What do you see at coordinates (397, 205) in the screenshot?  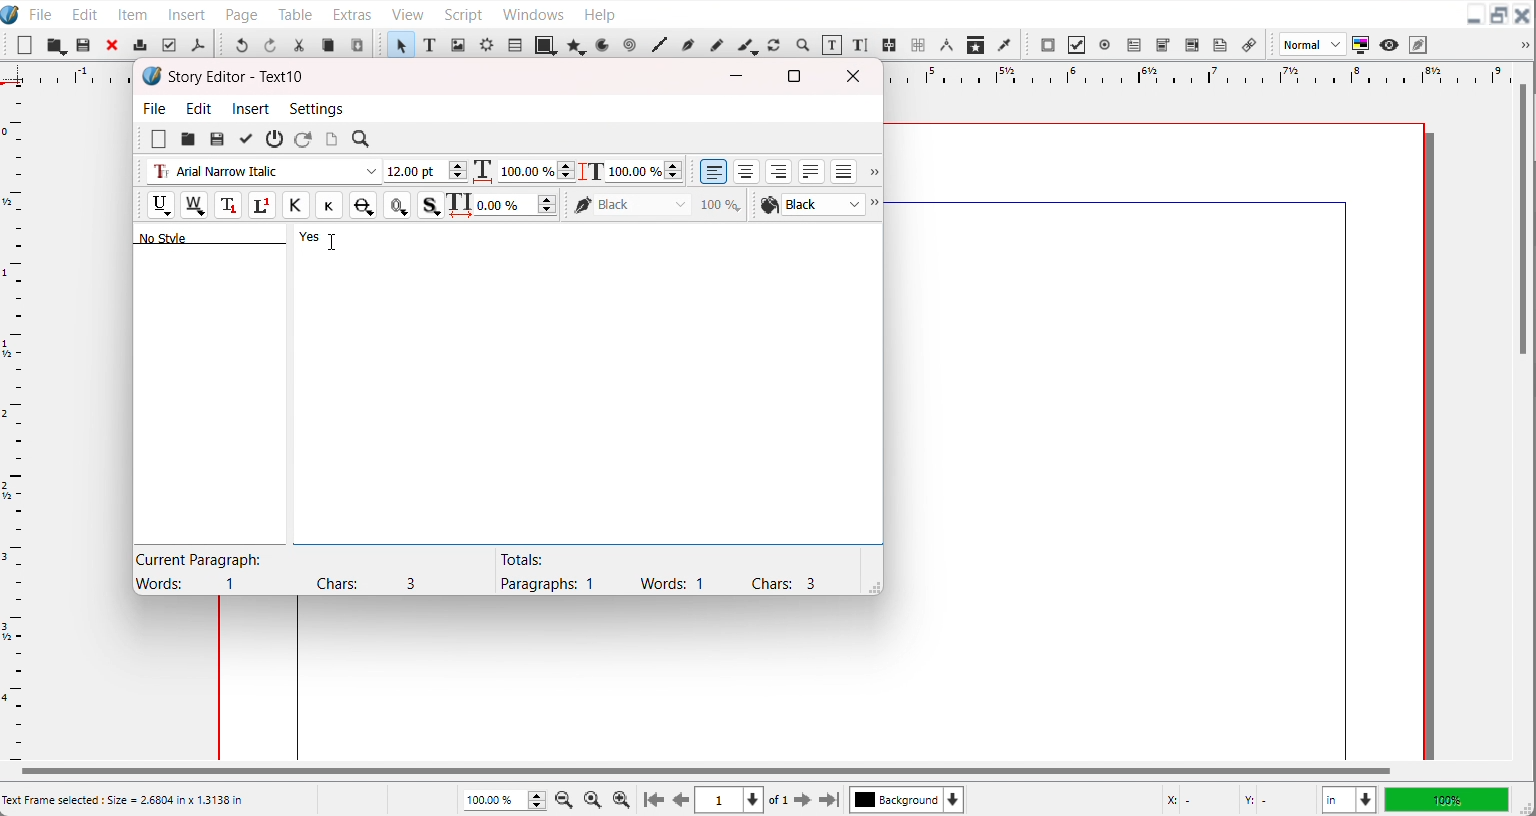 I see `Outline` at bounding box center [397, 205].